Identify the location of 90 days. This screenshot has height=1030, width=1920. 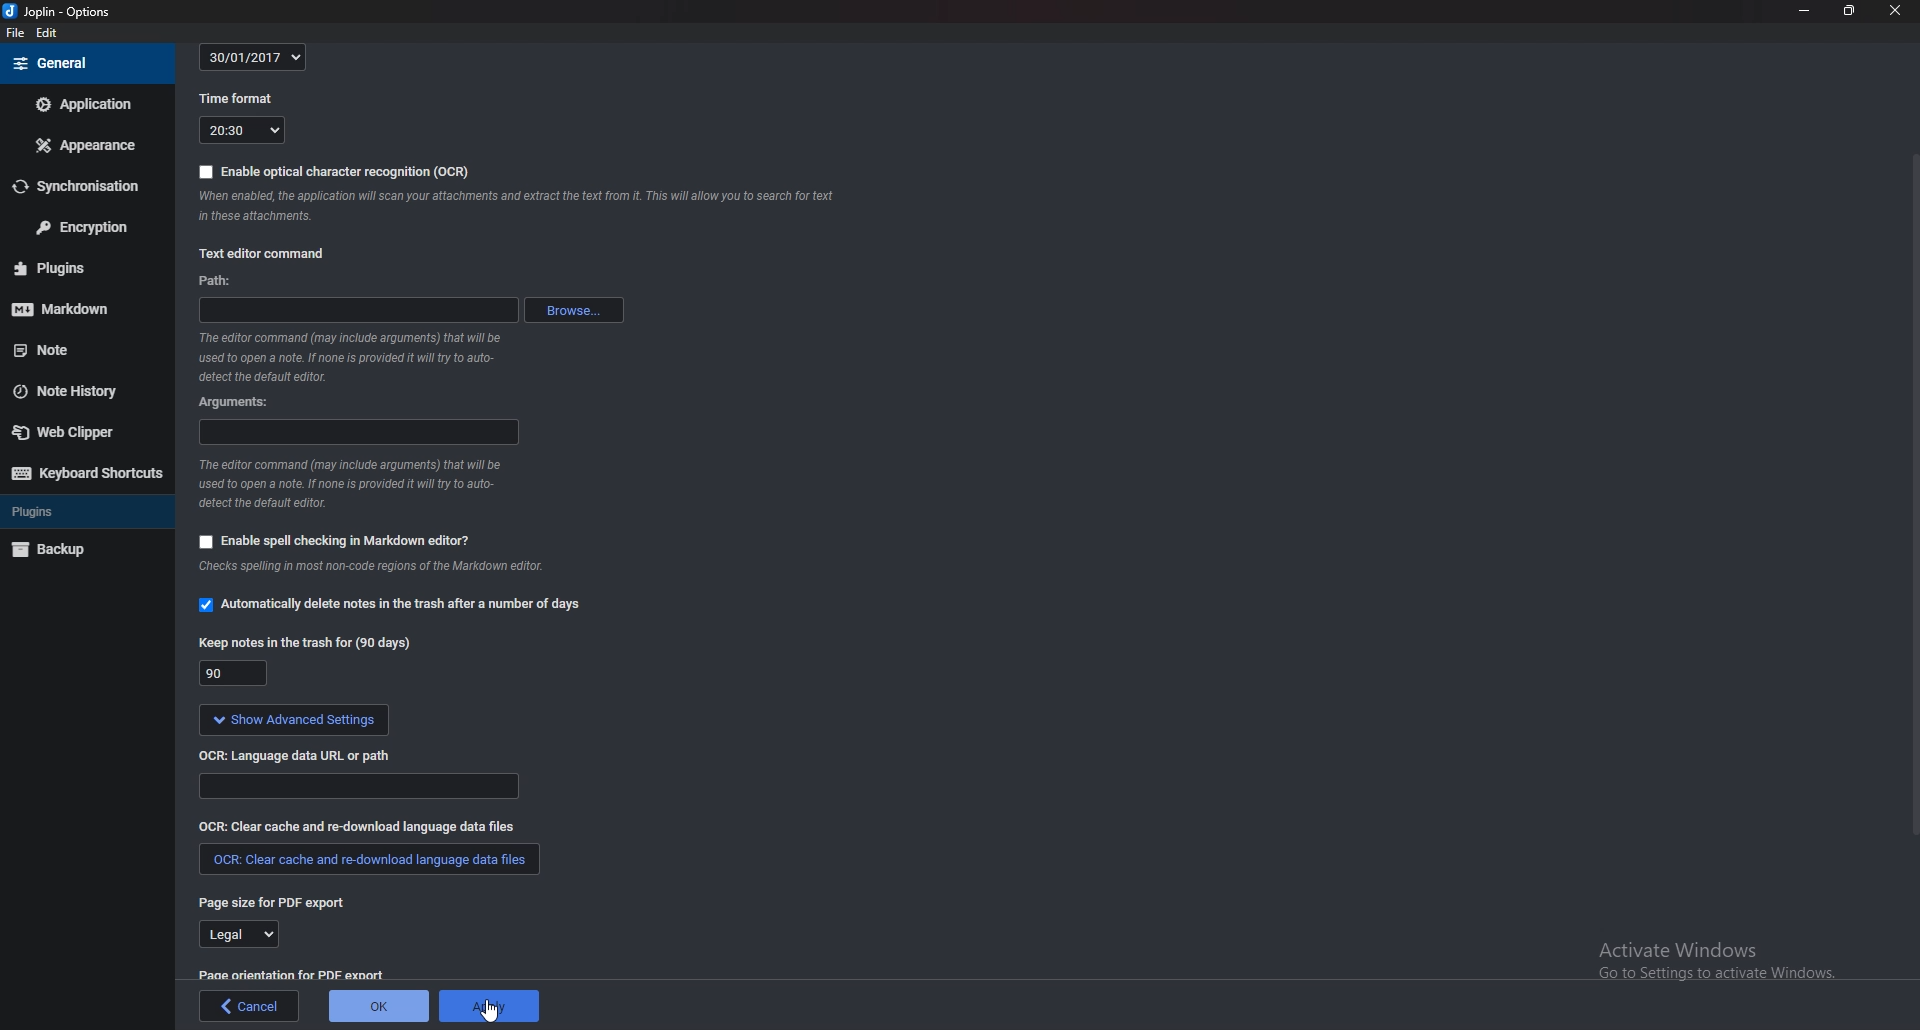
(234, 674).